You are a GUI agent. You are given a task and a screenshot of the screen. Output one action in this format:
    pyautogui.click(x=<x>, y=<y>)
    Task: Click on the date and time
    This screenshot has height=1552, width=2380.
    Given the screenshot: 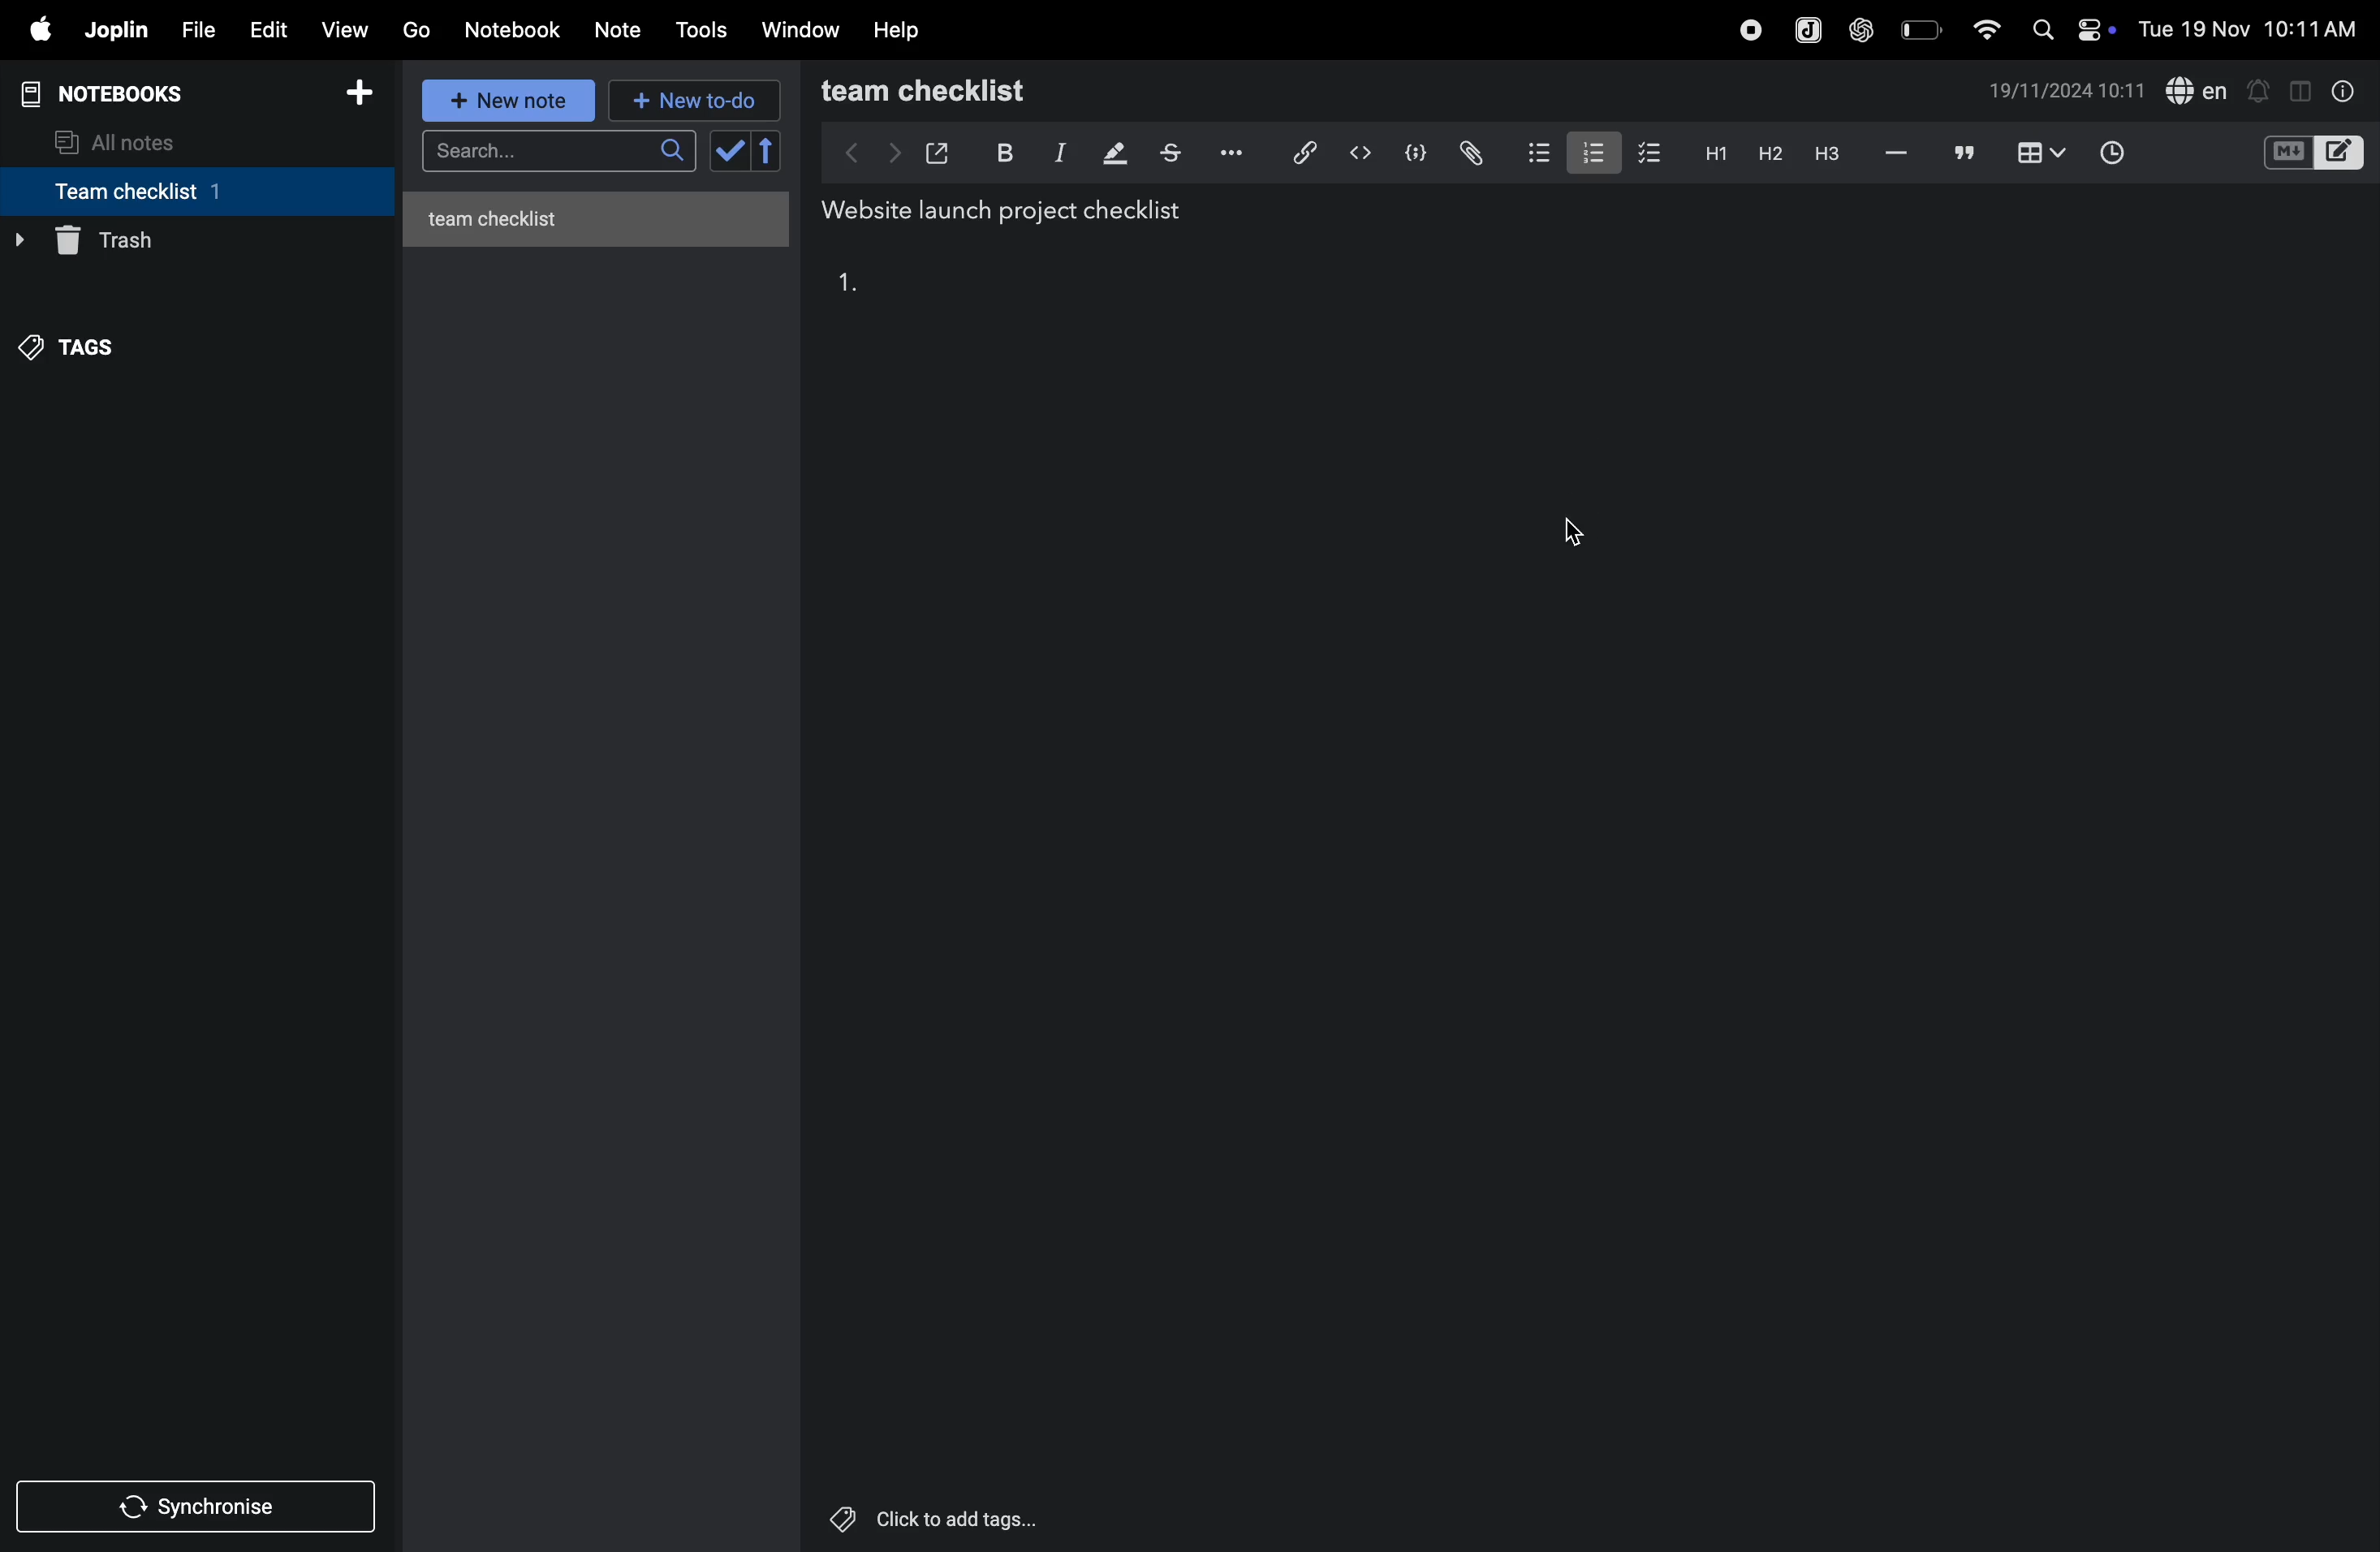 What is the action you would take?
    pyautogui.click(x=2250, y=30)
    